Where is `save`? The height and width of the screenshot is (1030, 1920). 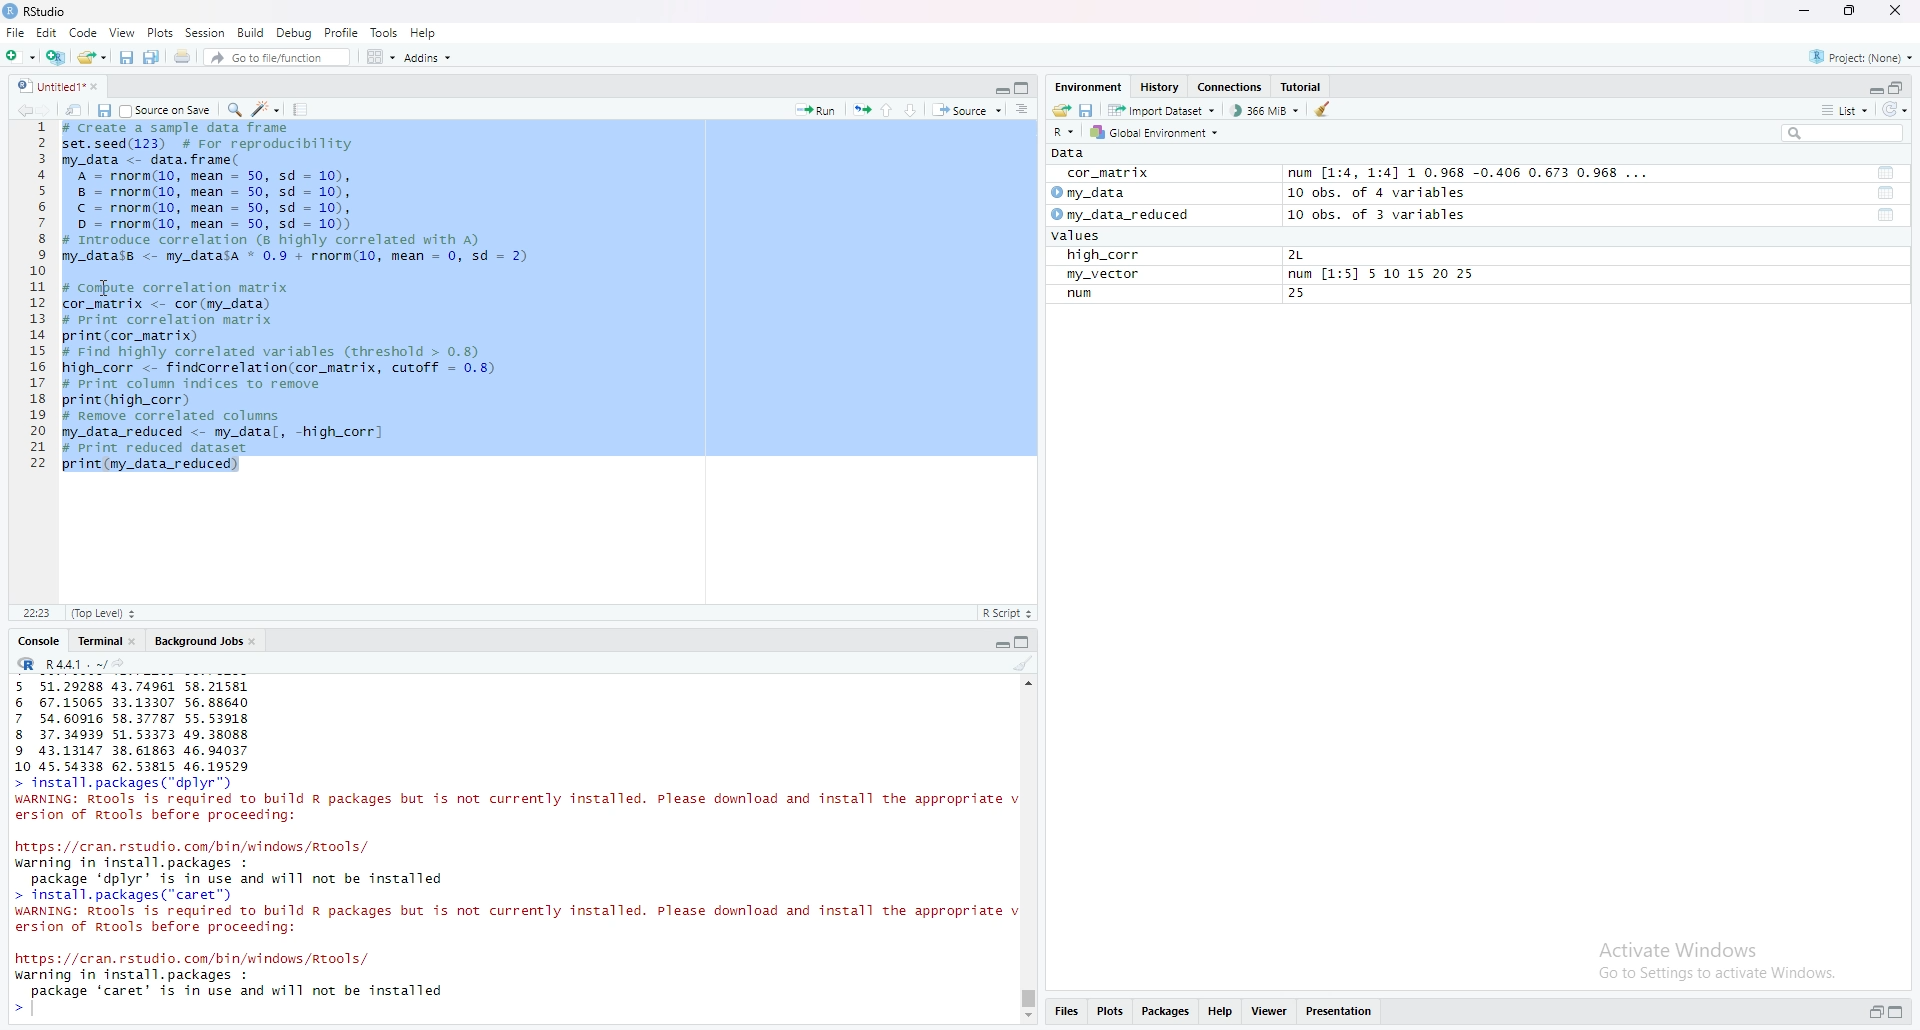 save is located at coordinates (128, 58).